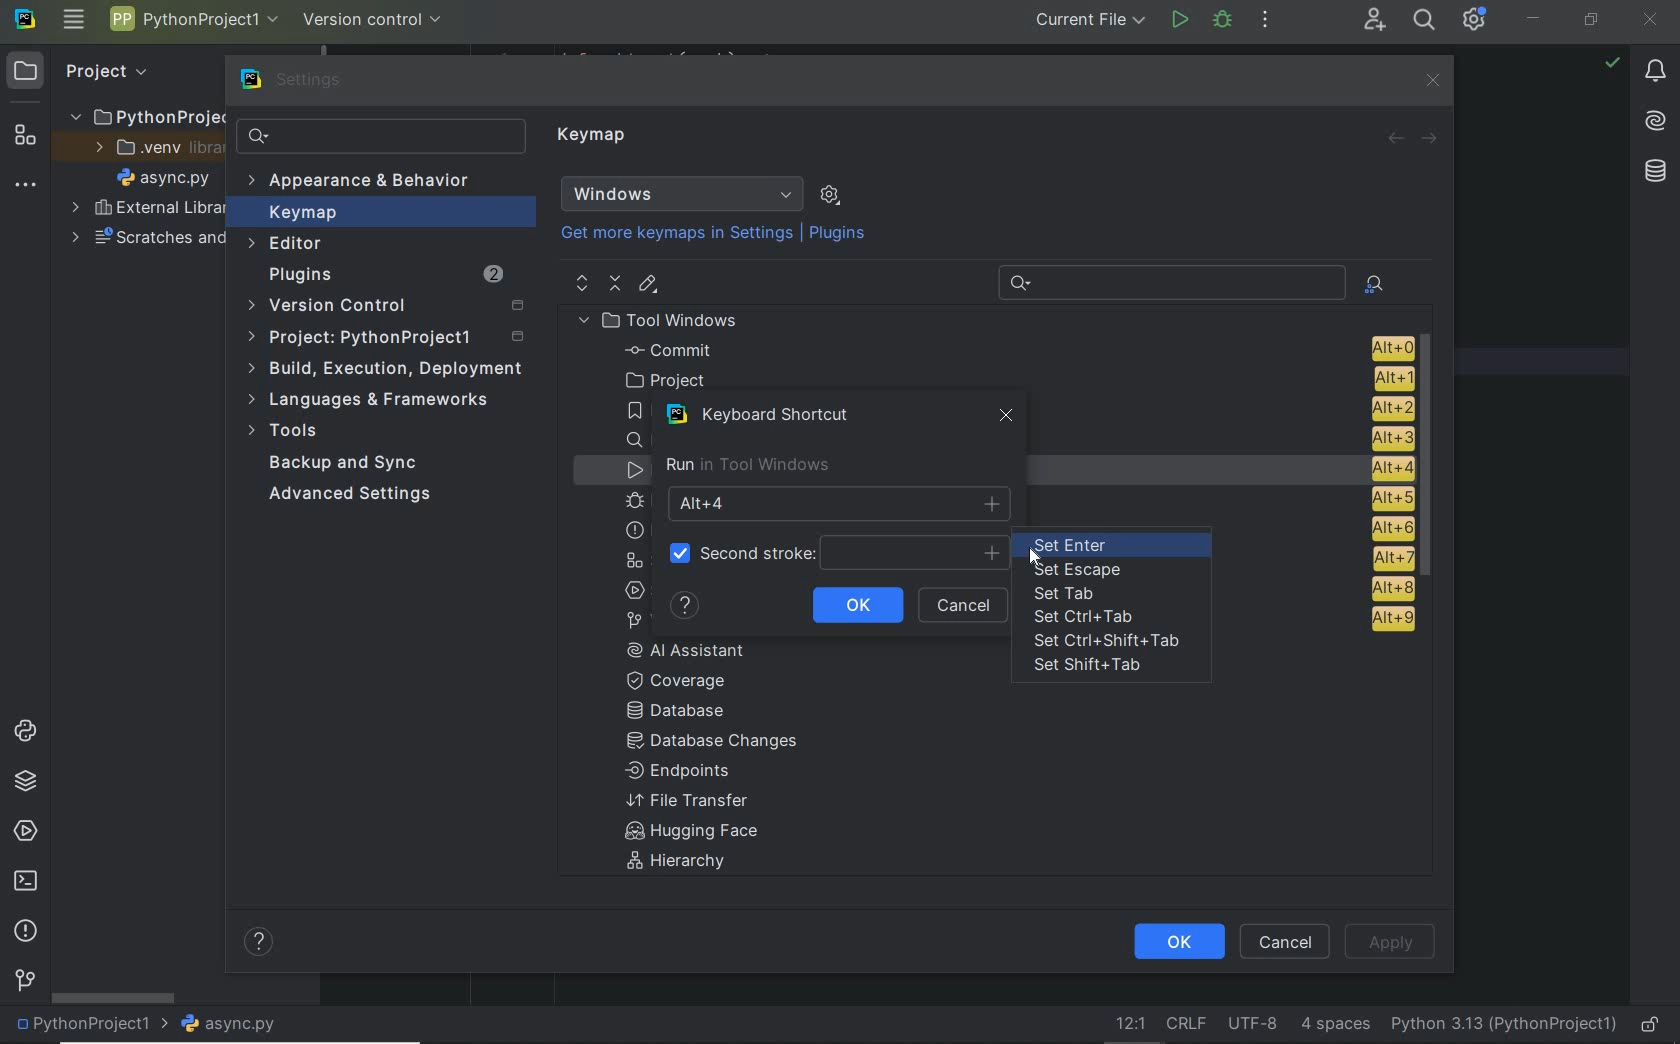 The image size is (1680, 1044). What do you see at coordinates (835, 553) in the screenshot?
I see `second stroke selected` at bounding box center [835, 553].